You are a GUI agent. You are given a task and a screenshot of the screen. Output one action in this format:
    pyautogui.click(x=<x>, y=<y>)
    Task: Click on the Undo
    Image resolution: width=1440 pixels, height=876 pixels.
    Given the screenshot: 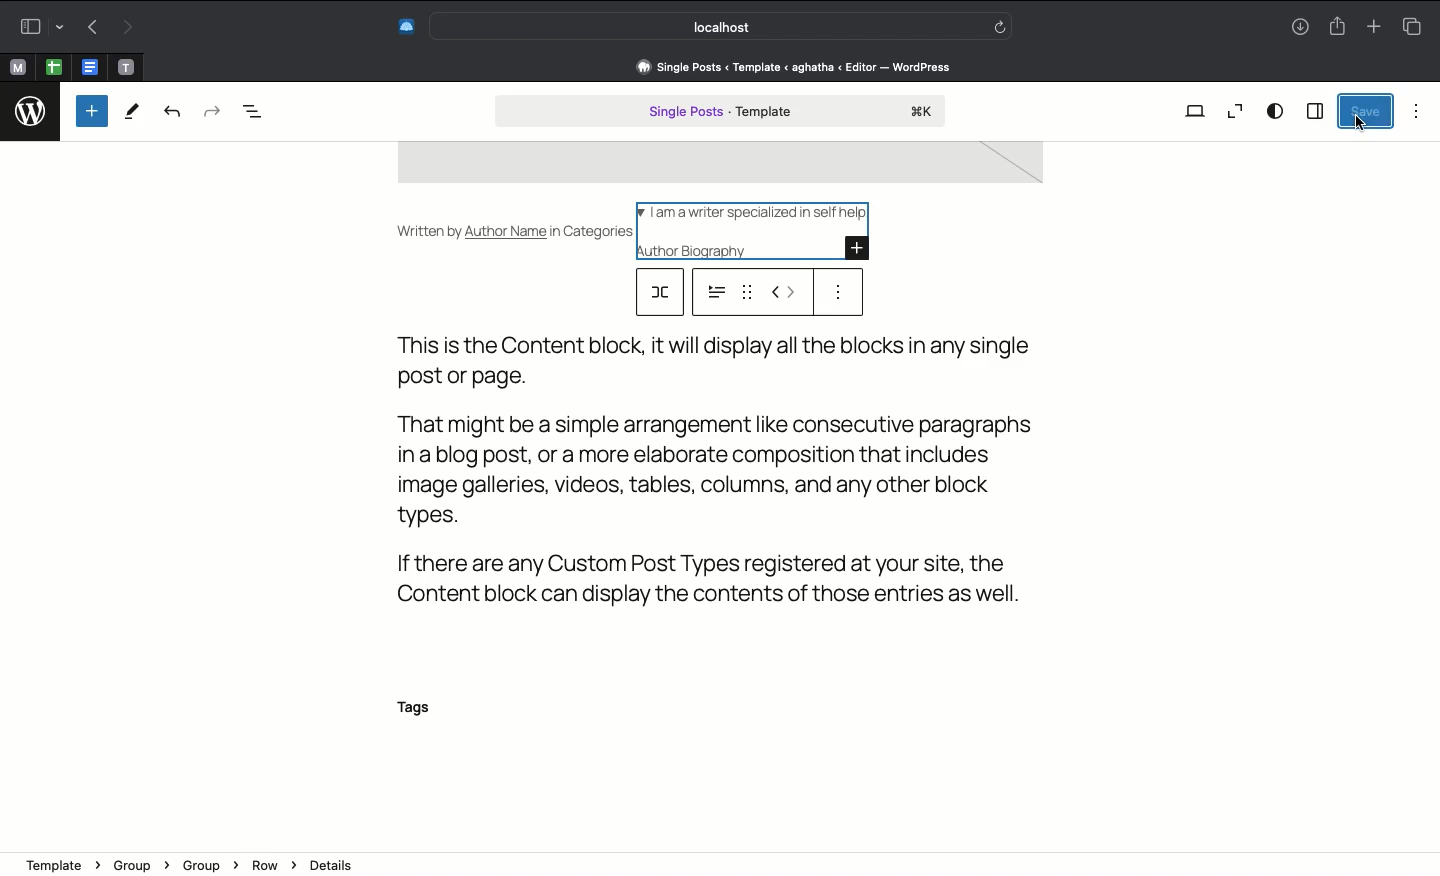 What is the action you would take?
    pyautogui.click(x=172, y=113)
    